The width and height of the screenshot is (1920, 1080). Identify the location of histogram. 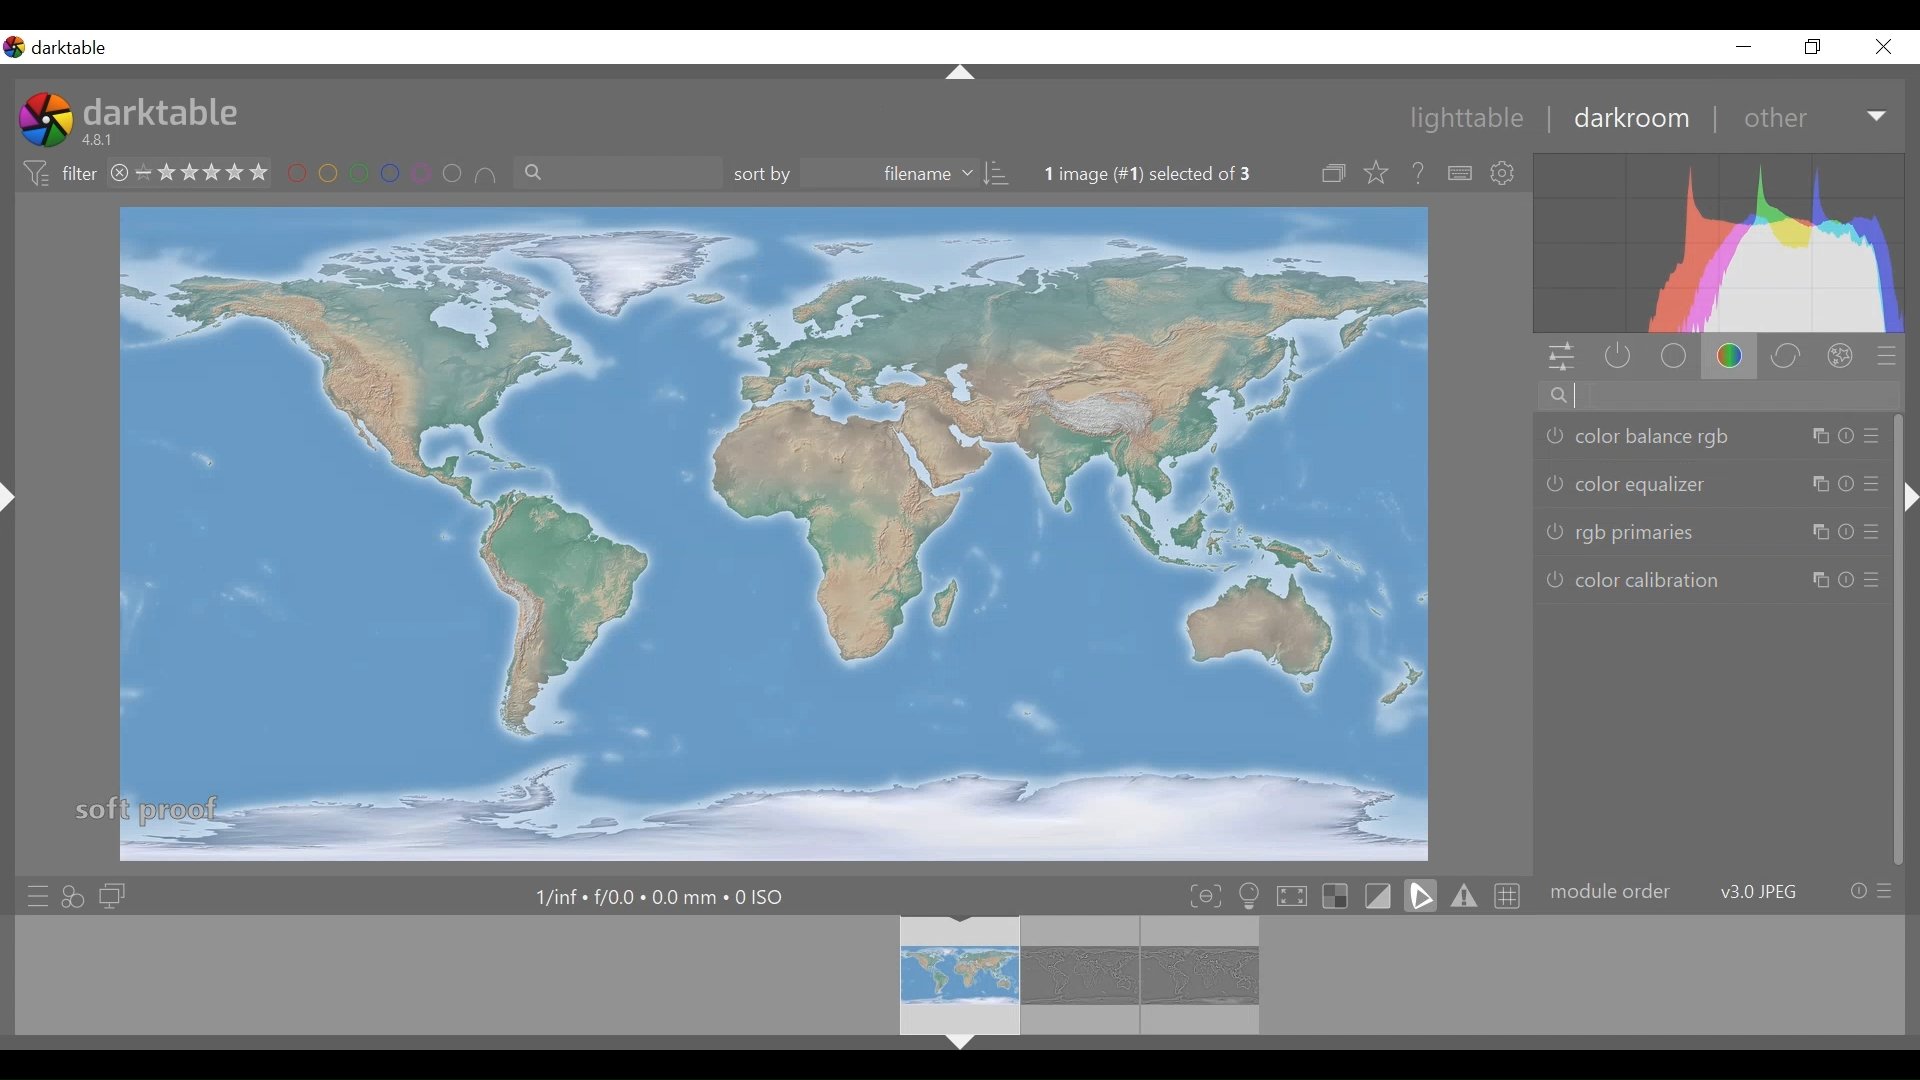
(1721, 243).